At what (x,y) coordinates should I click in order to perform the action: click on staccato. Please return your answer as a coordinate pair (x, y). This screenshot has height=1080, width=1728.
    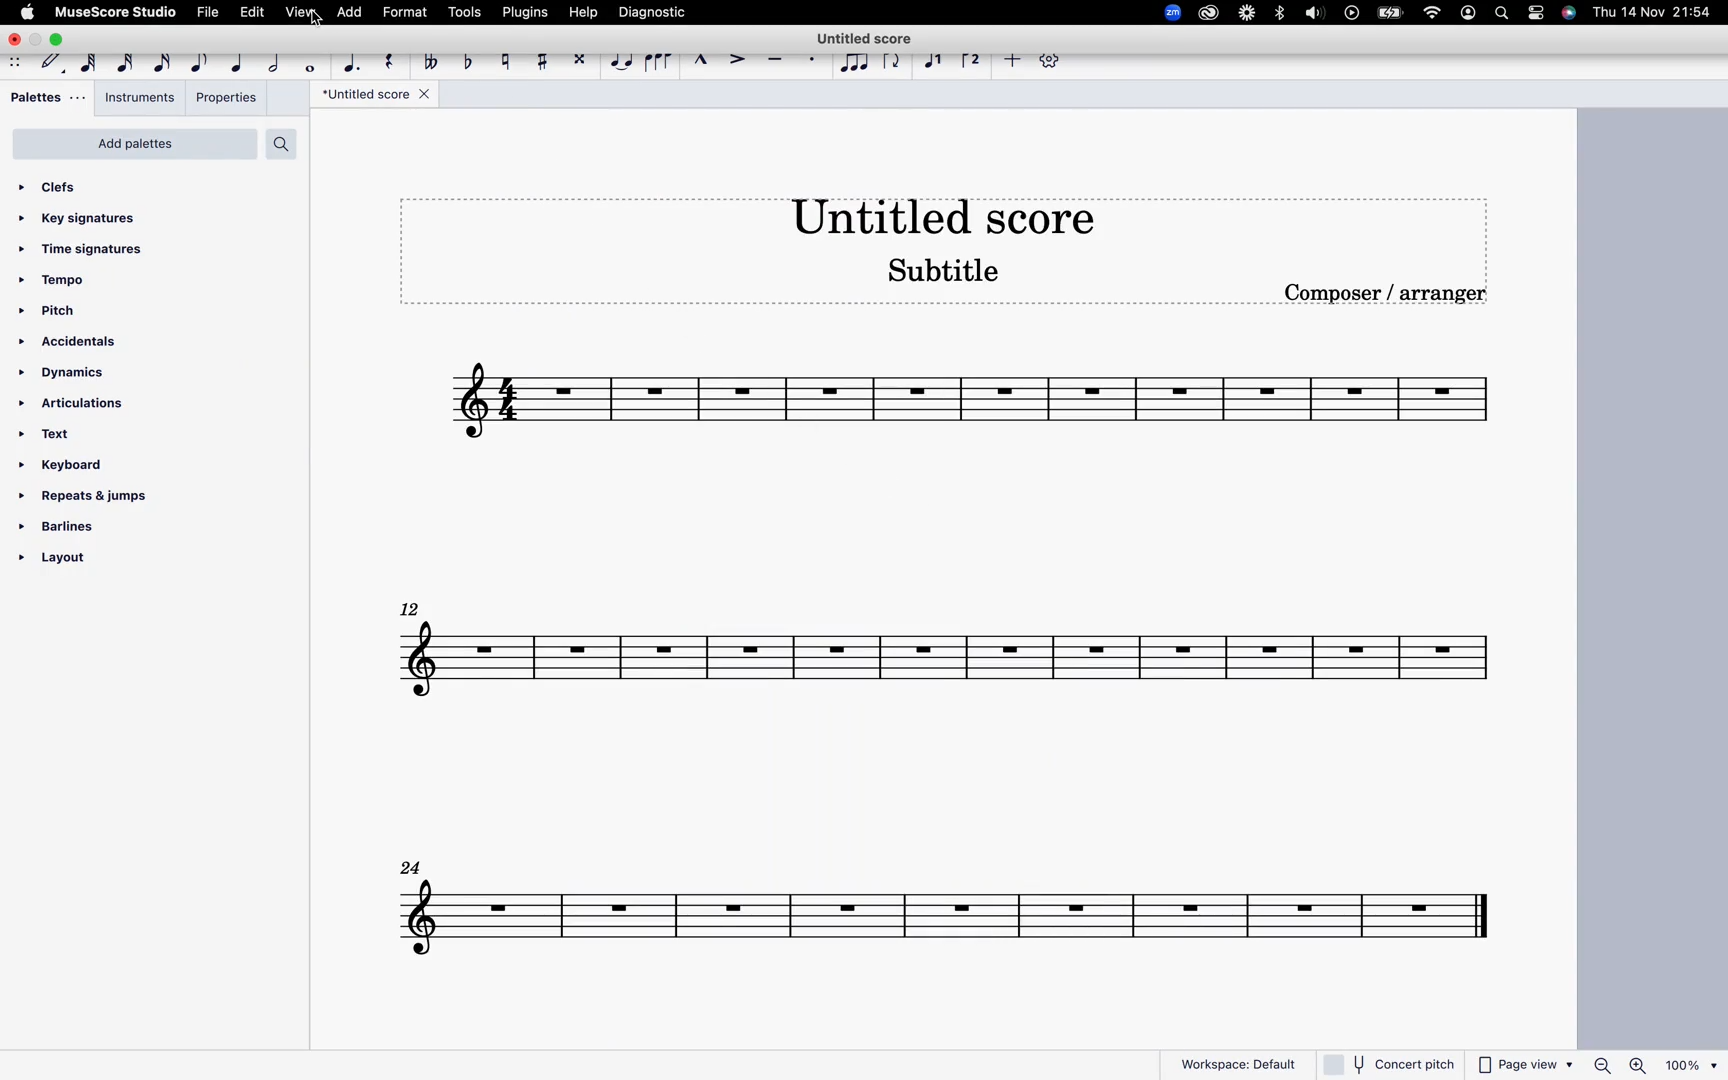
    Looking at the image, I should click on (808, 64).